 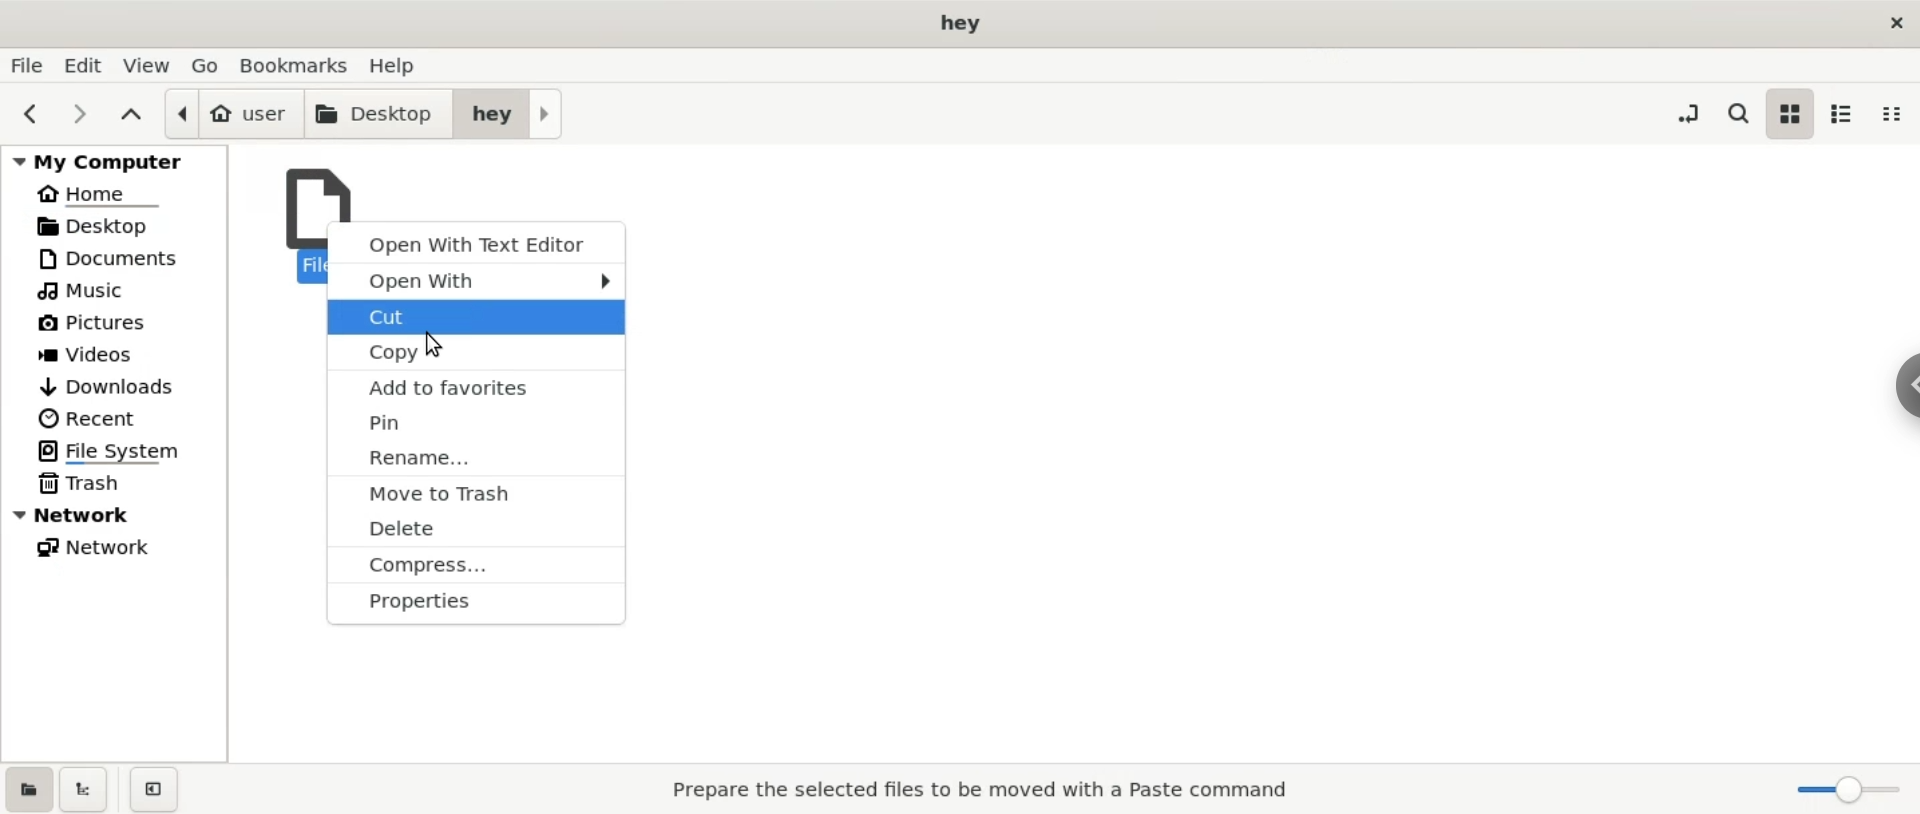 I want to click on compact view, so click(x=1899, y=115).